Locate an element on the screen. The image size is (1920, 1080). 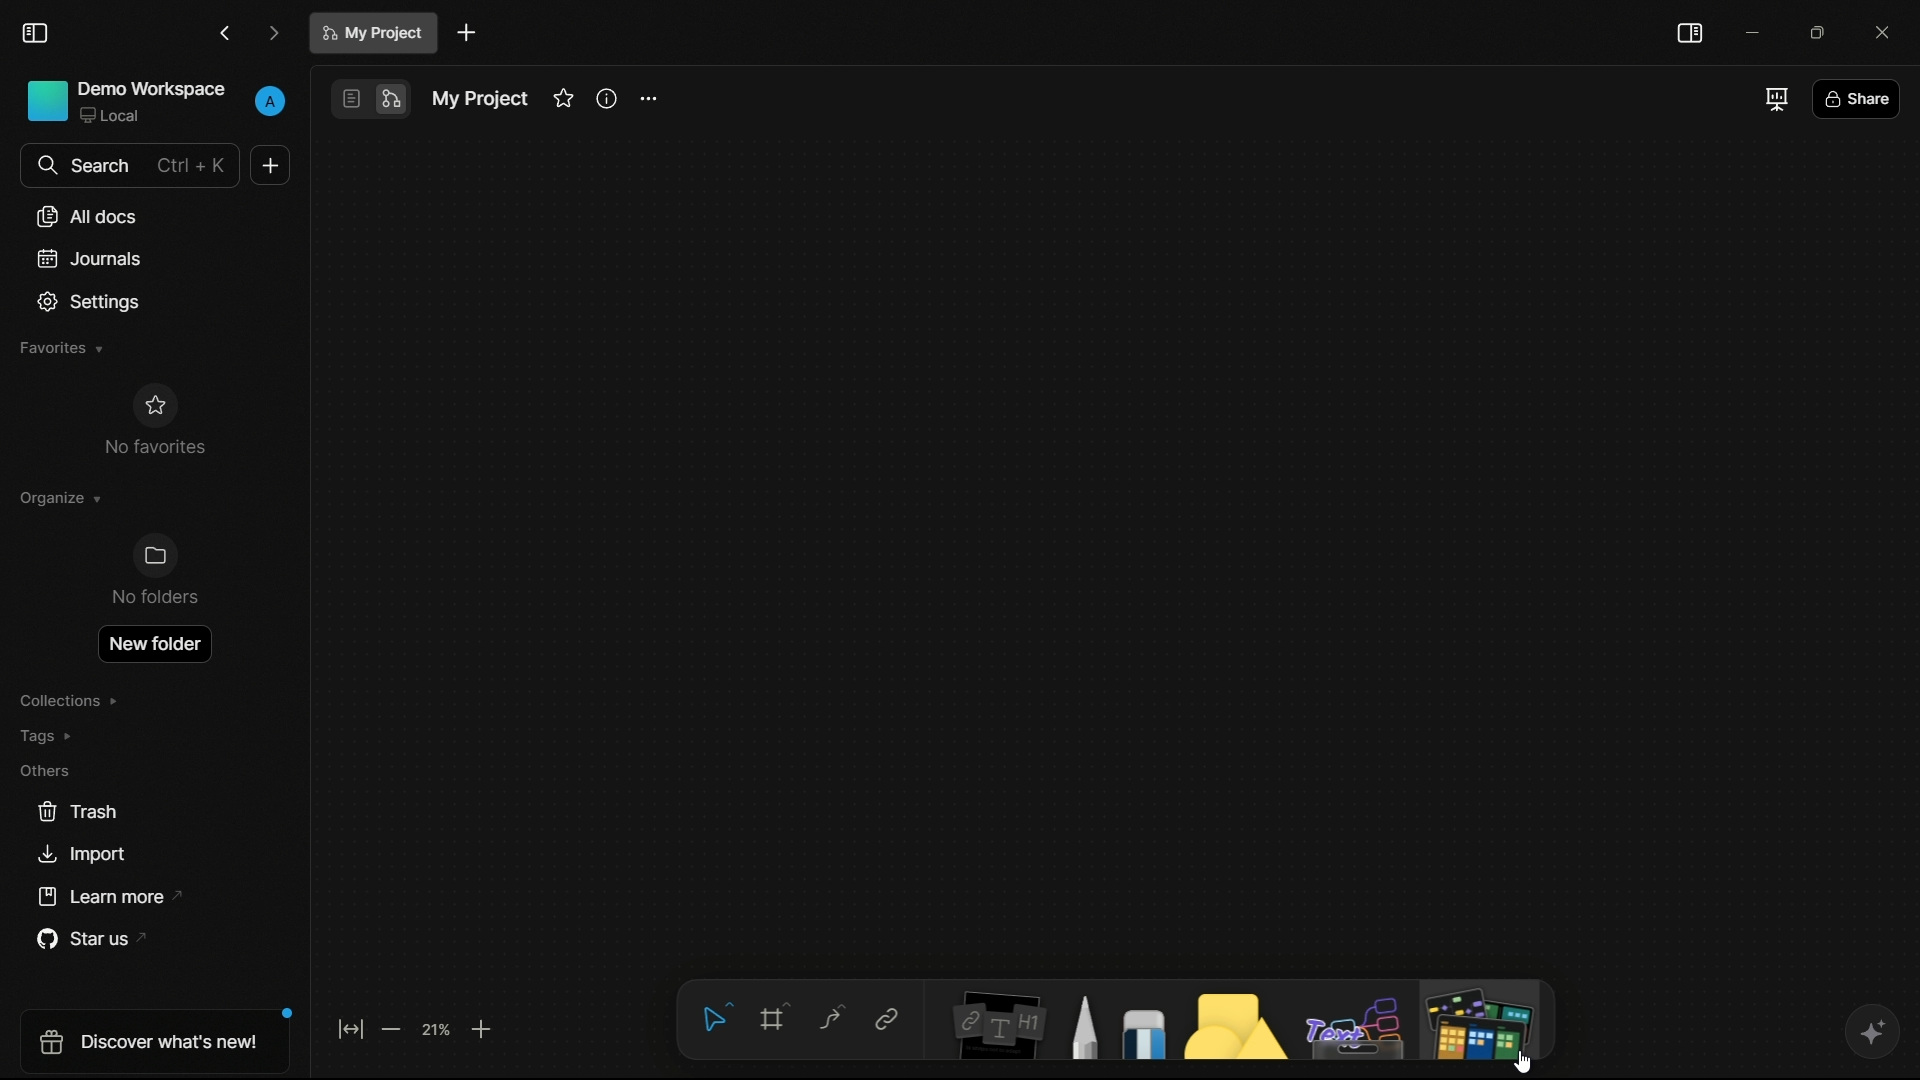
no folders is located at coordinates (154, 573).